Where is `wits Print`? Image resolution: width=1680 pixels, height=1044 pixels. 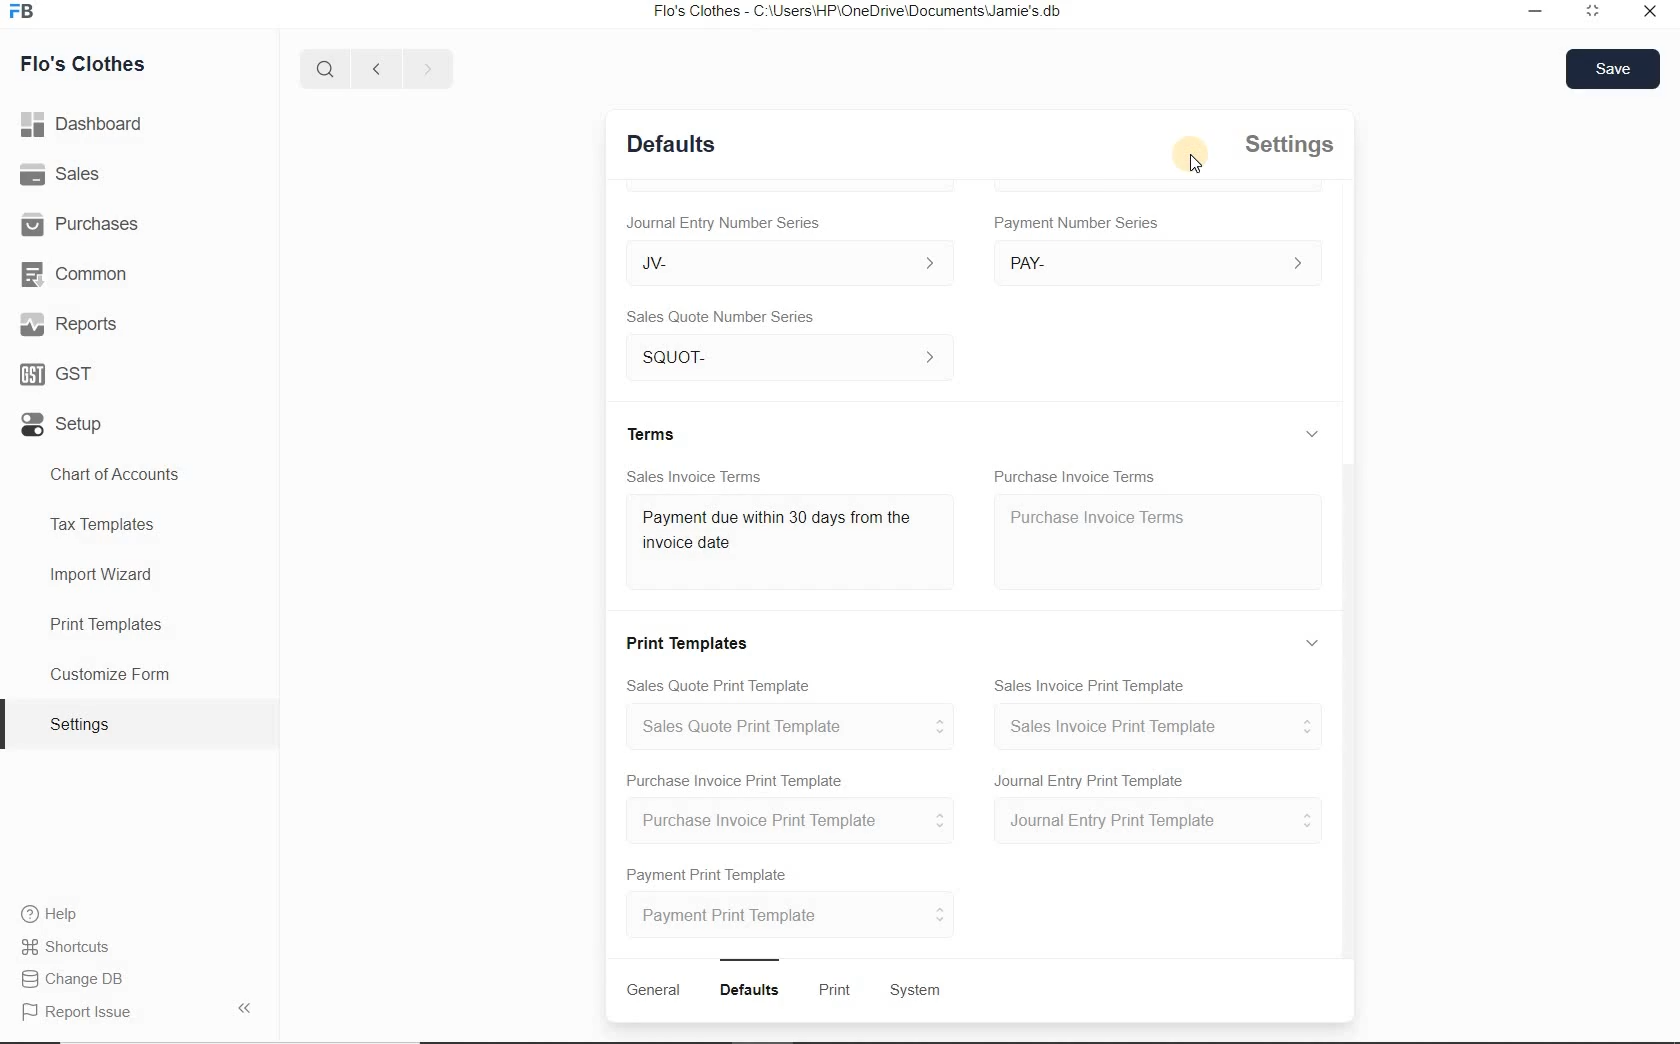 wits Print is located at coordinates (830, 989).